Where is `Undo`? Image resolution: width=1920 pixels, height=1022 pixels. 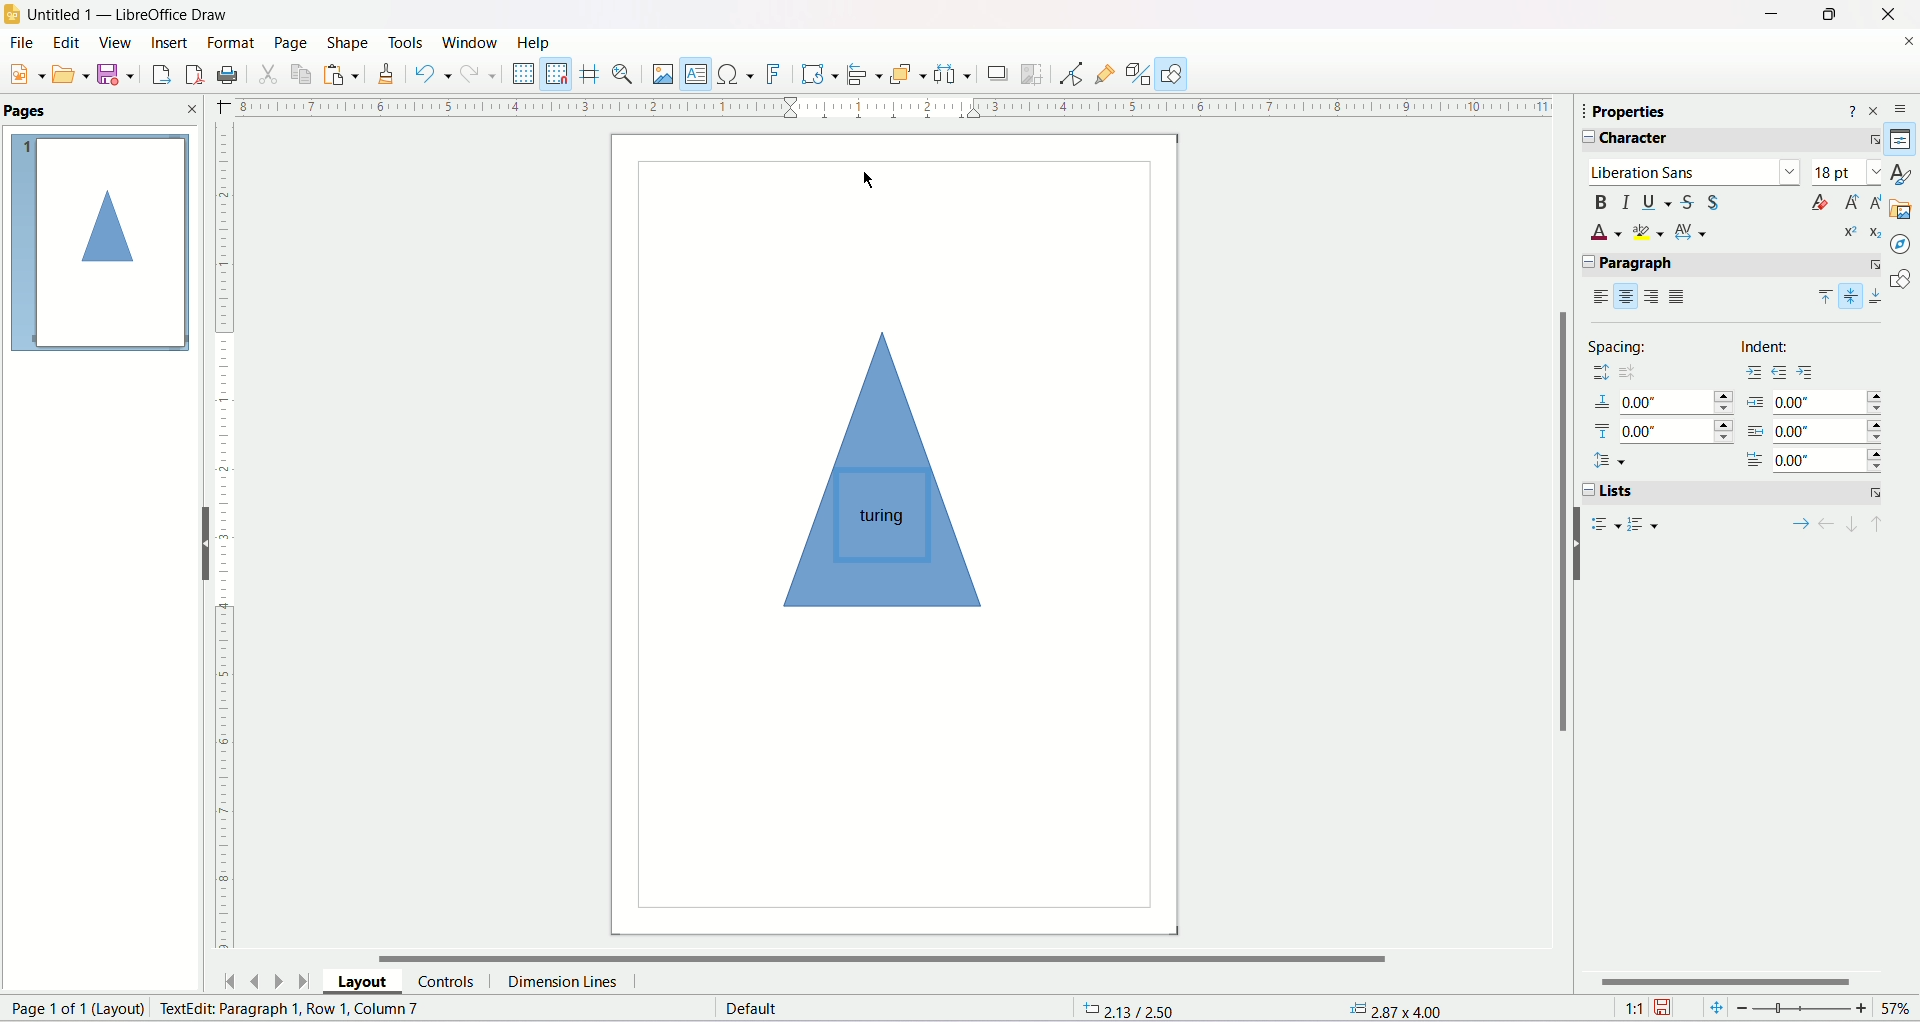
Undo is located at coordinates (433, 73).